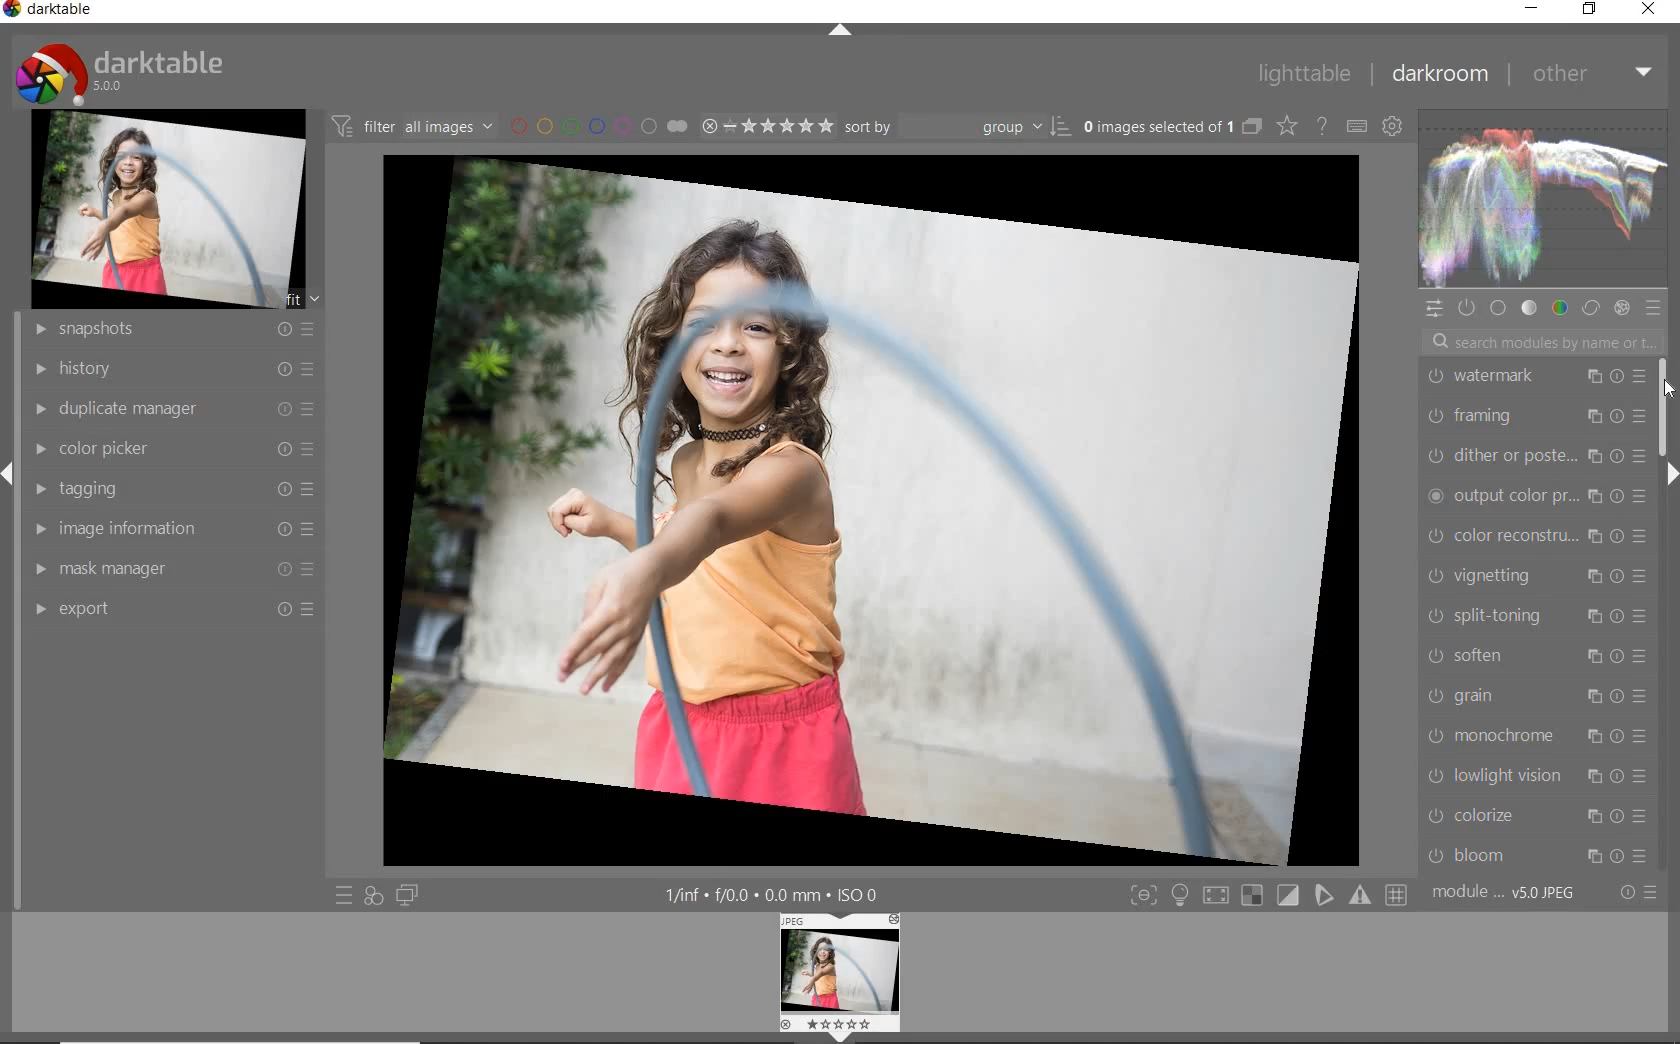  I want to click on selected image range rating, so click(764, 126).